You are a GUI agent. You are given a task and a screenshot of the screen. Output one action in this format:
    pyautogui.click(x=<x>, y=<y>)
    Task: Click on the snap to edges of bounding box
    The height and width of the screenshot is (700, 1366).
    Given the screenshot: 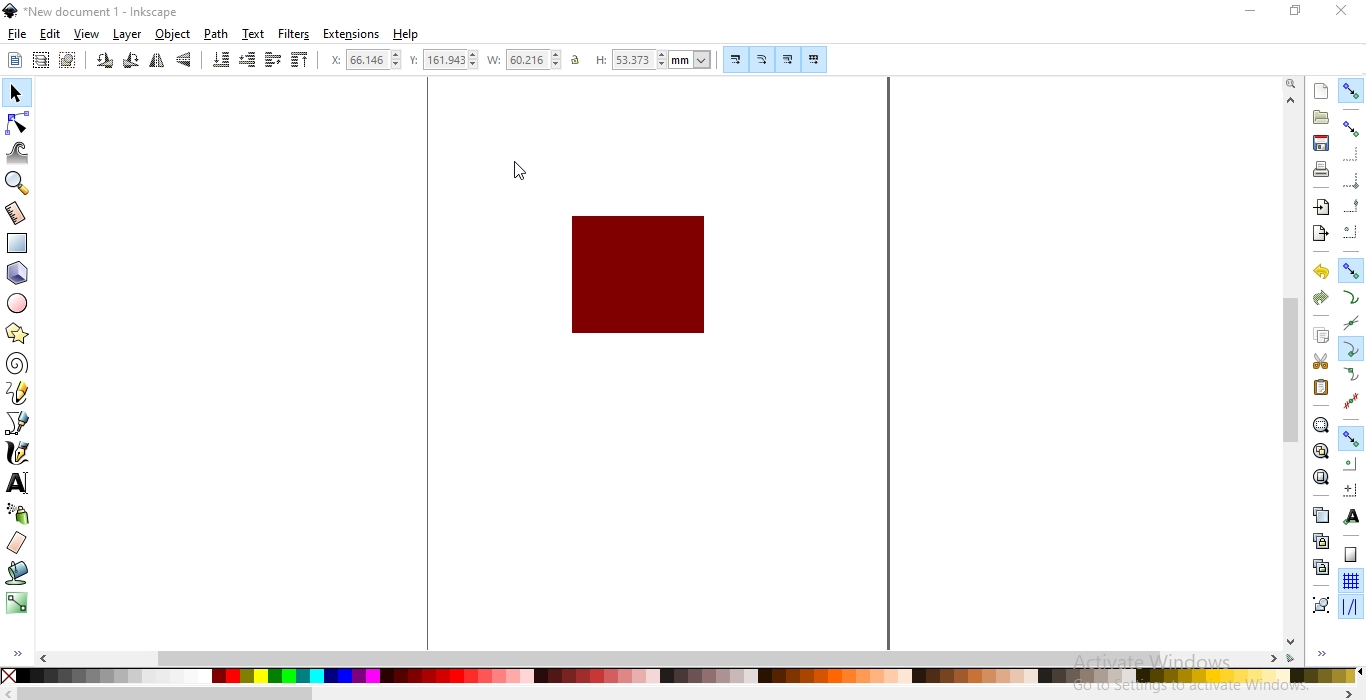 What is the action you would take?
    pyautogui.click(x=1349, y=153)
    